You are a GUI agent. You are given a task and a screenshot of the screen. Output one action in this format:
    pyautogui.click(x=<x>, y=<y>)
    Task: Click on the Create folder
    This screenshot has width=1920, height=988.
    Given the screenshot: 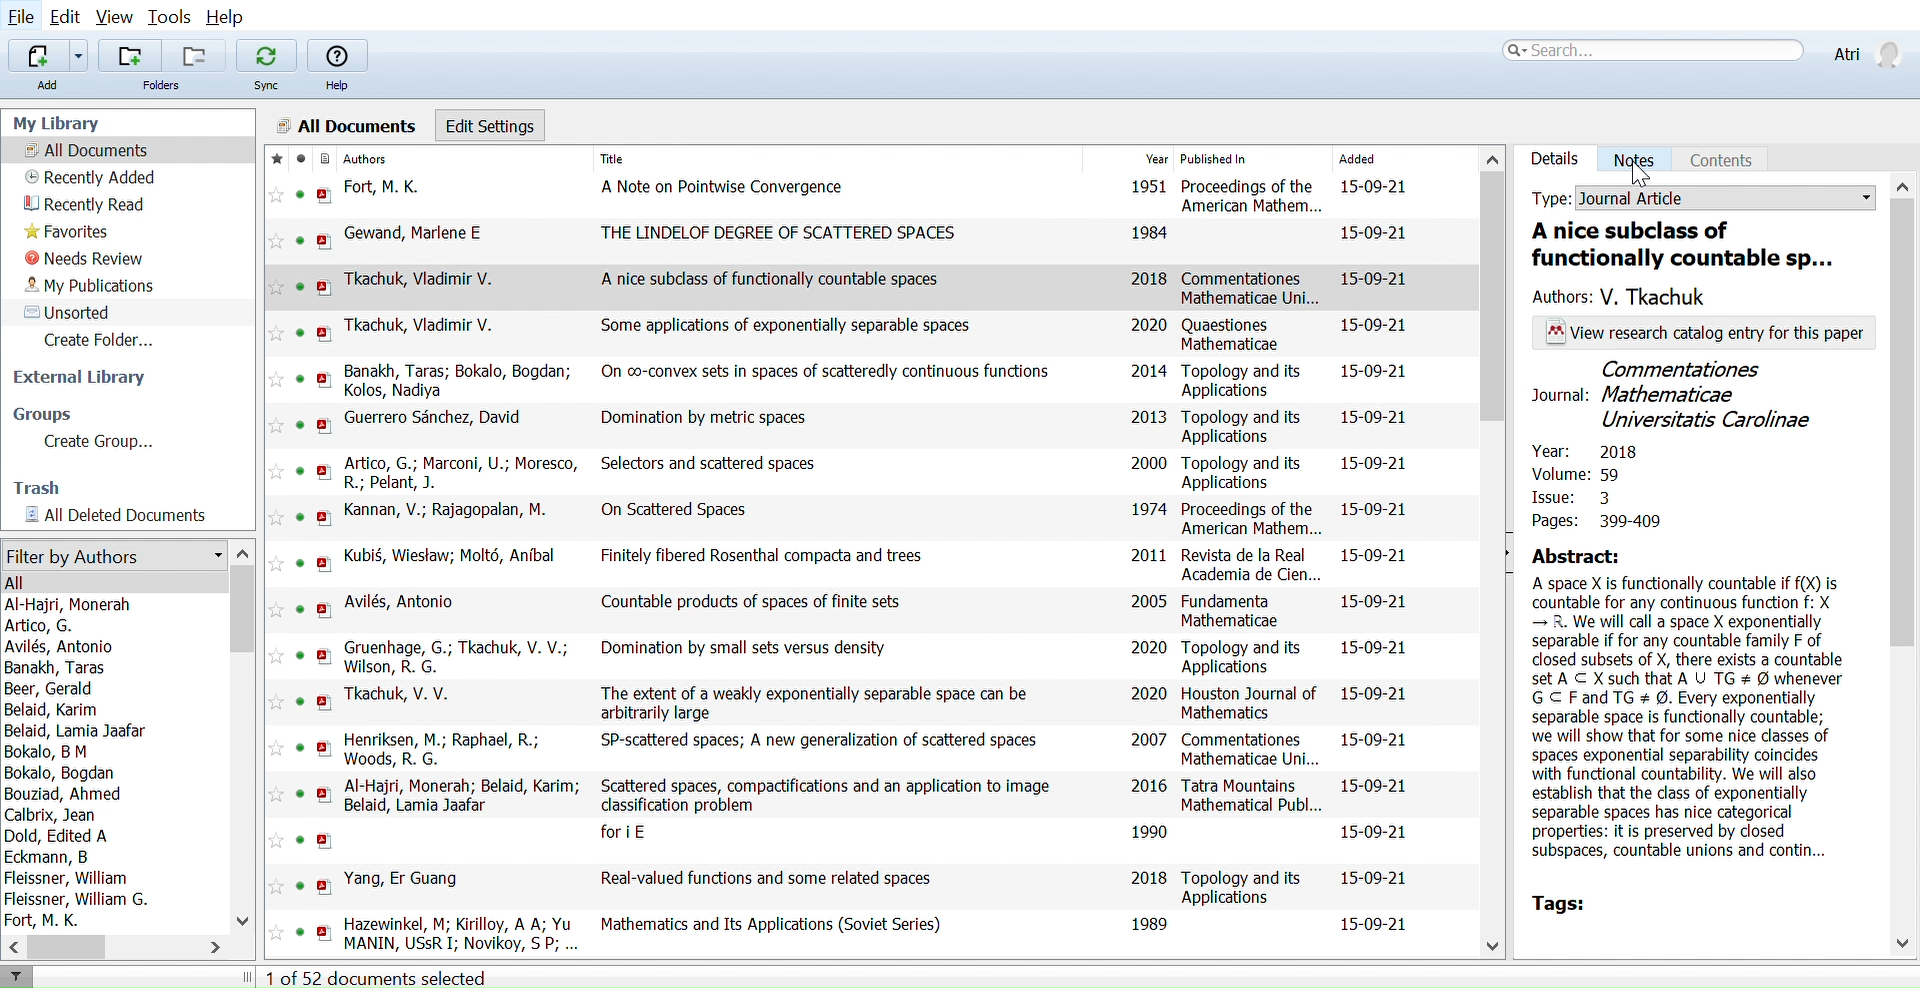 What is the action you would take?
    pyautogui.click(x=107, y=340)
    